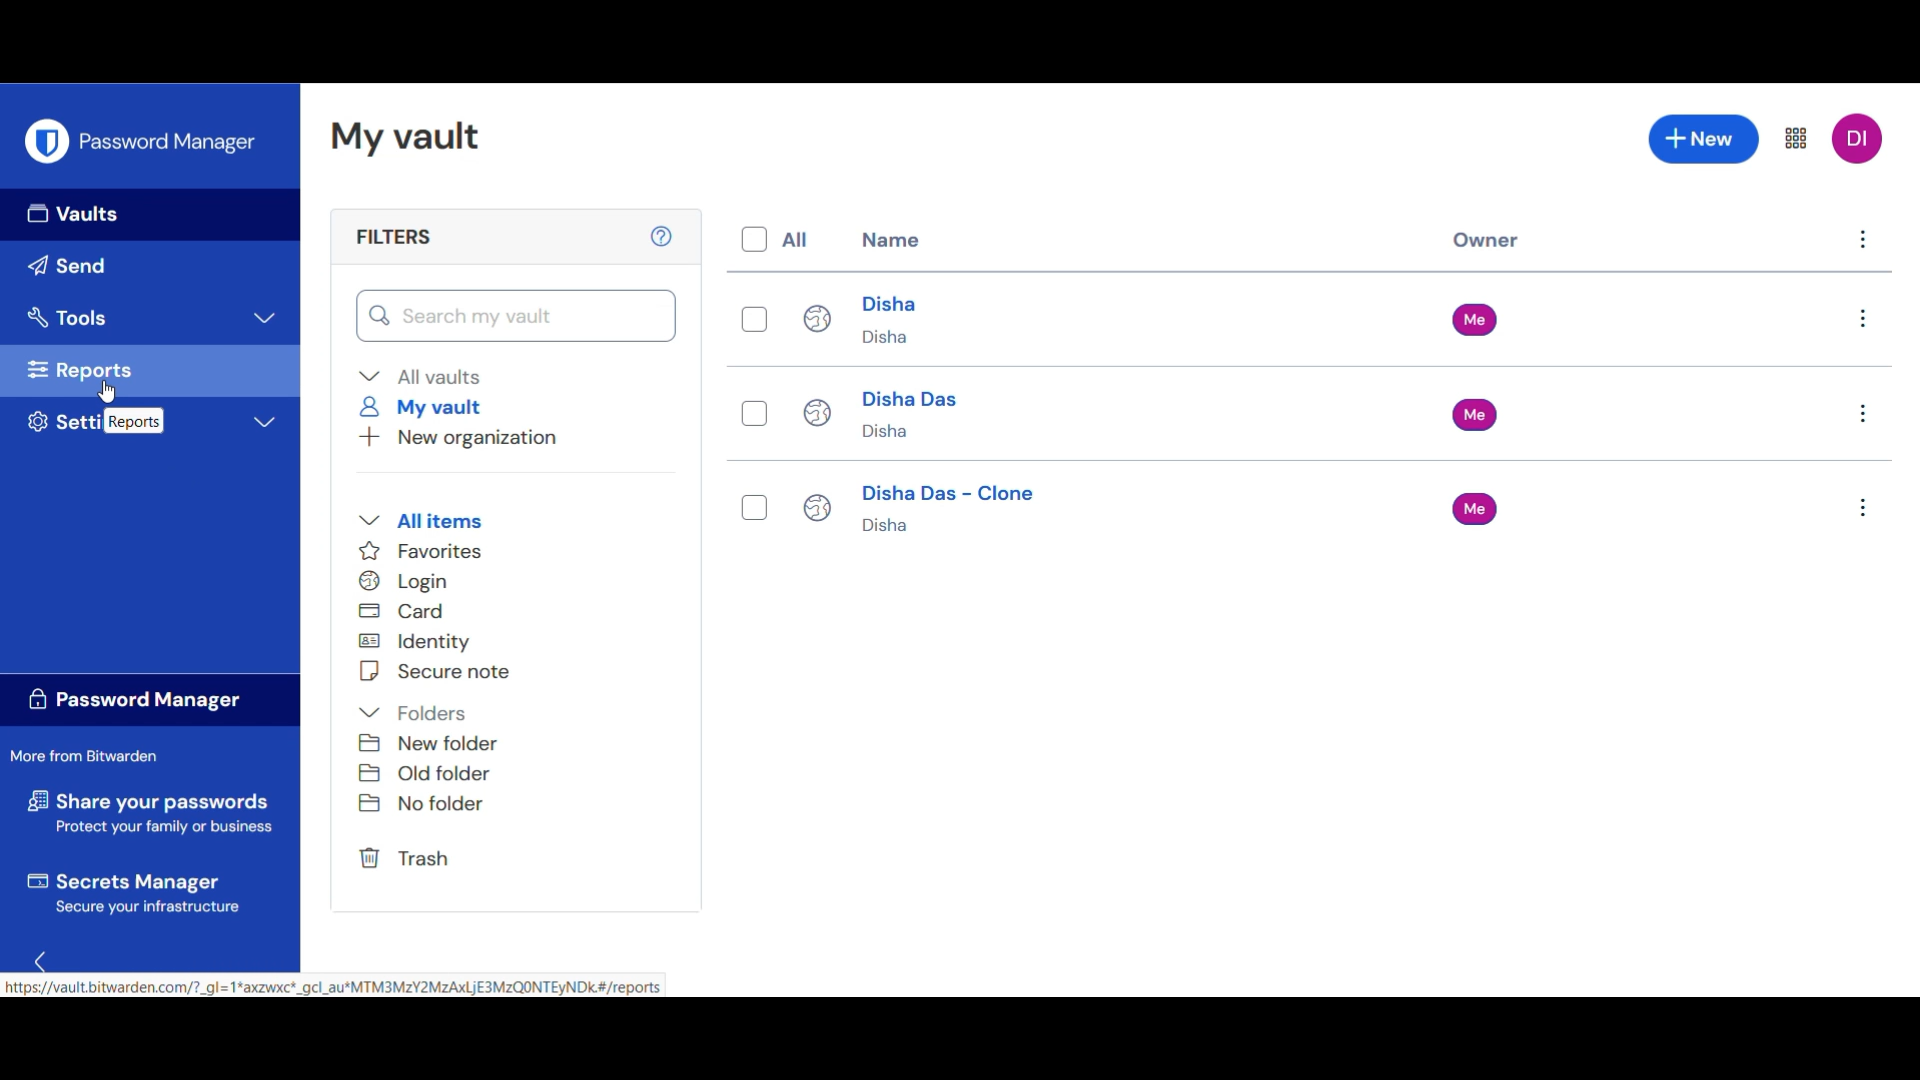  What do you see at coordinates (1869, 319) in the screenshot?
I see `entry menu` at bounding box center [1869, 319].